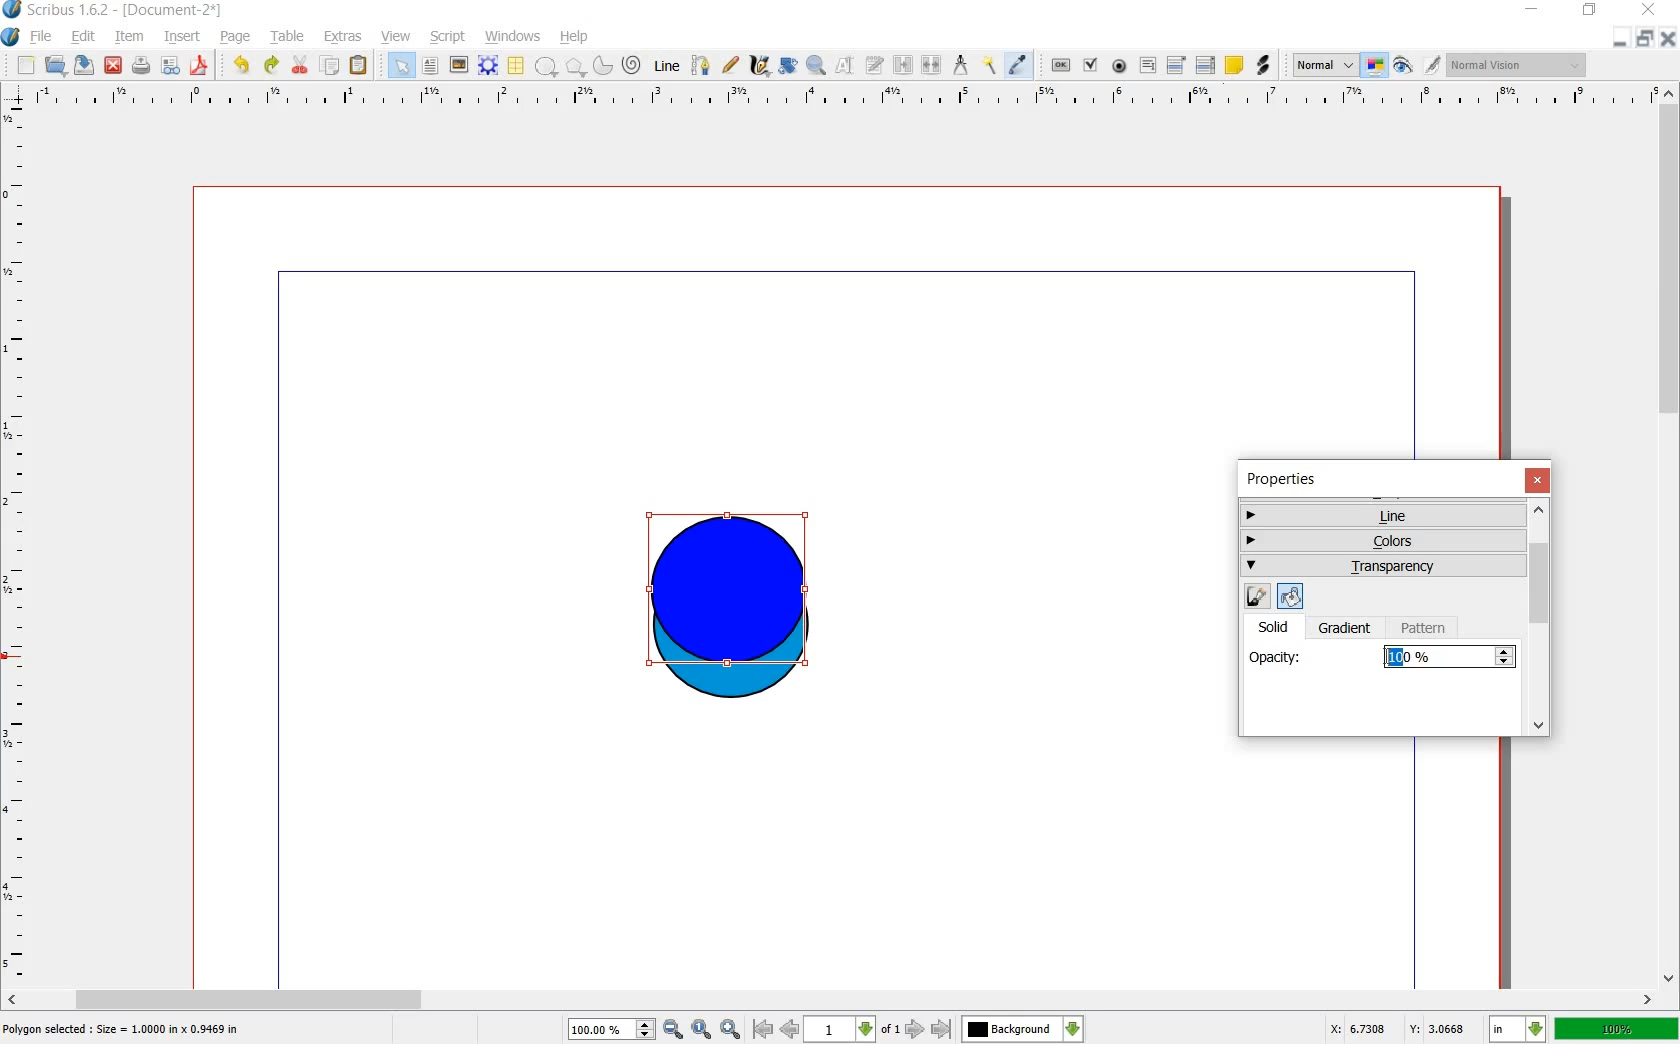 This screenshot has width=1680, height=1044. I want to click on pdf list box, so click(1205, 63).